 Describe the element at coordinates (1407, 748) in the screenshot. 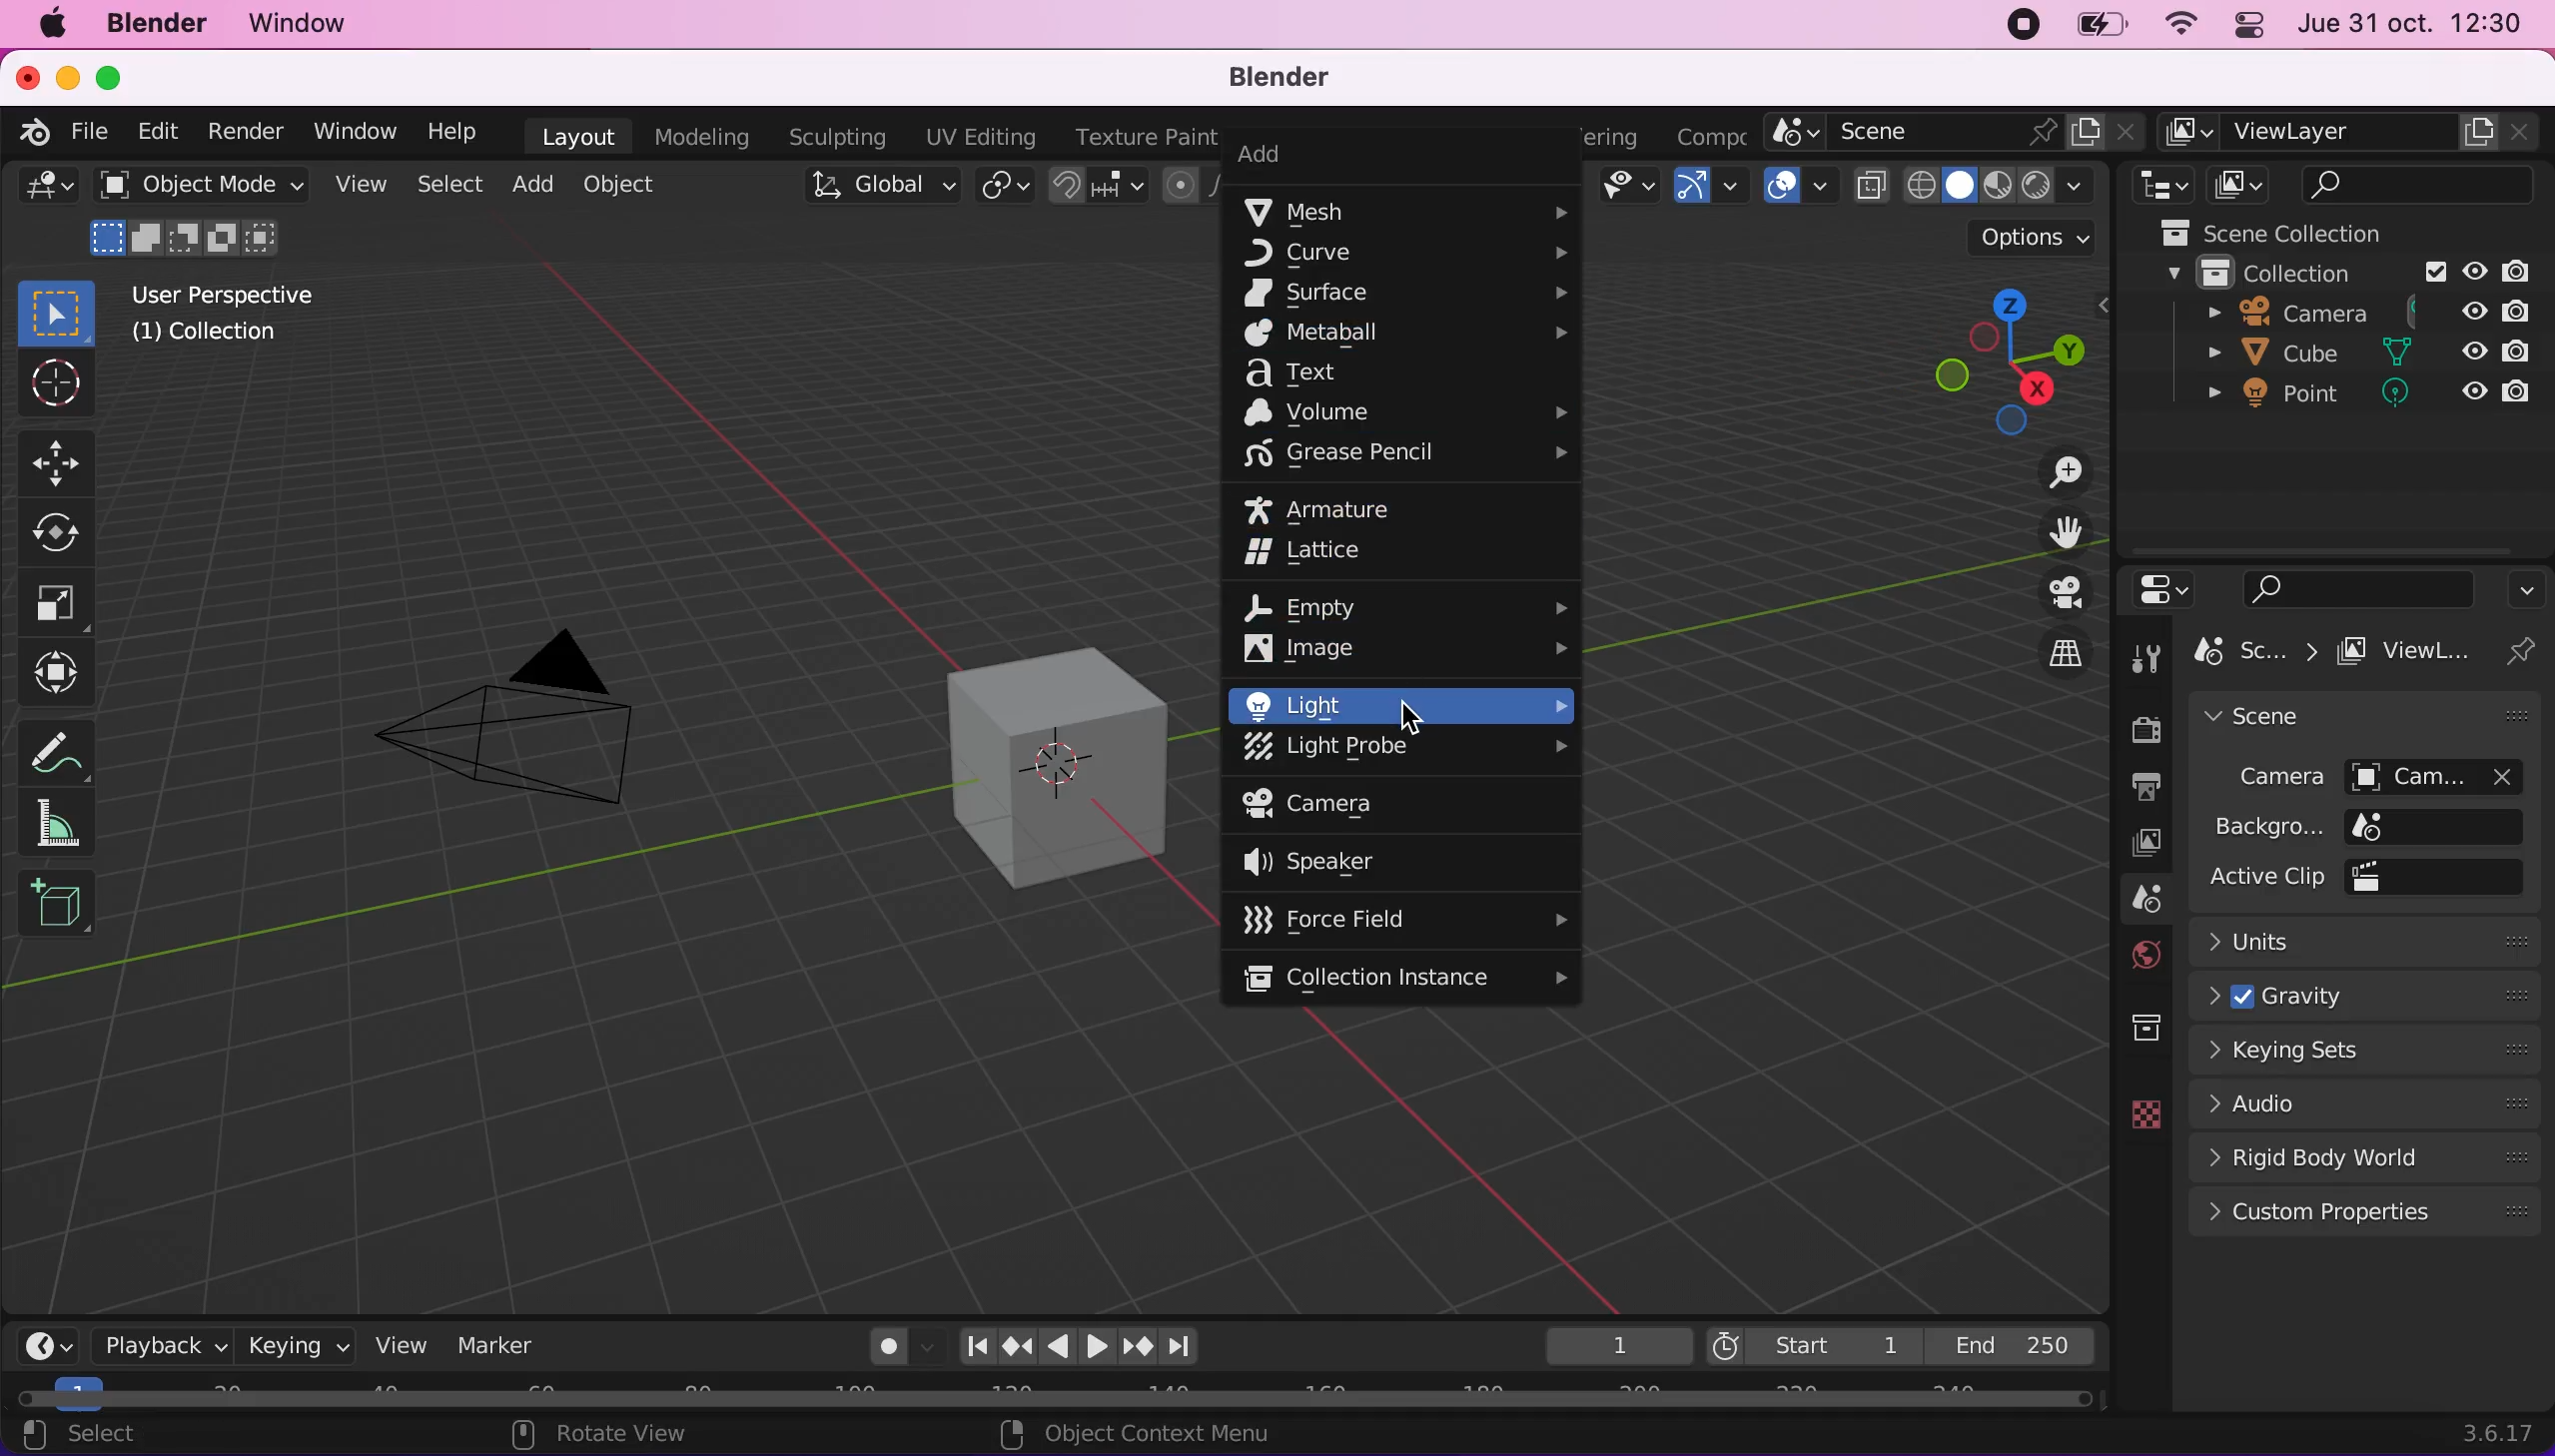

I see `light probe` at that location.